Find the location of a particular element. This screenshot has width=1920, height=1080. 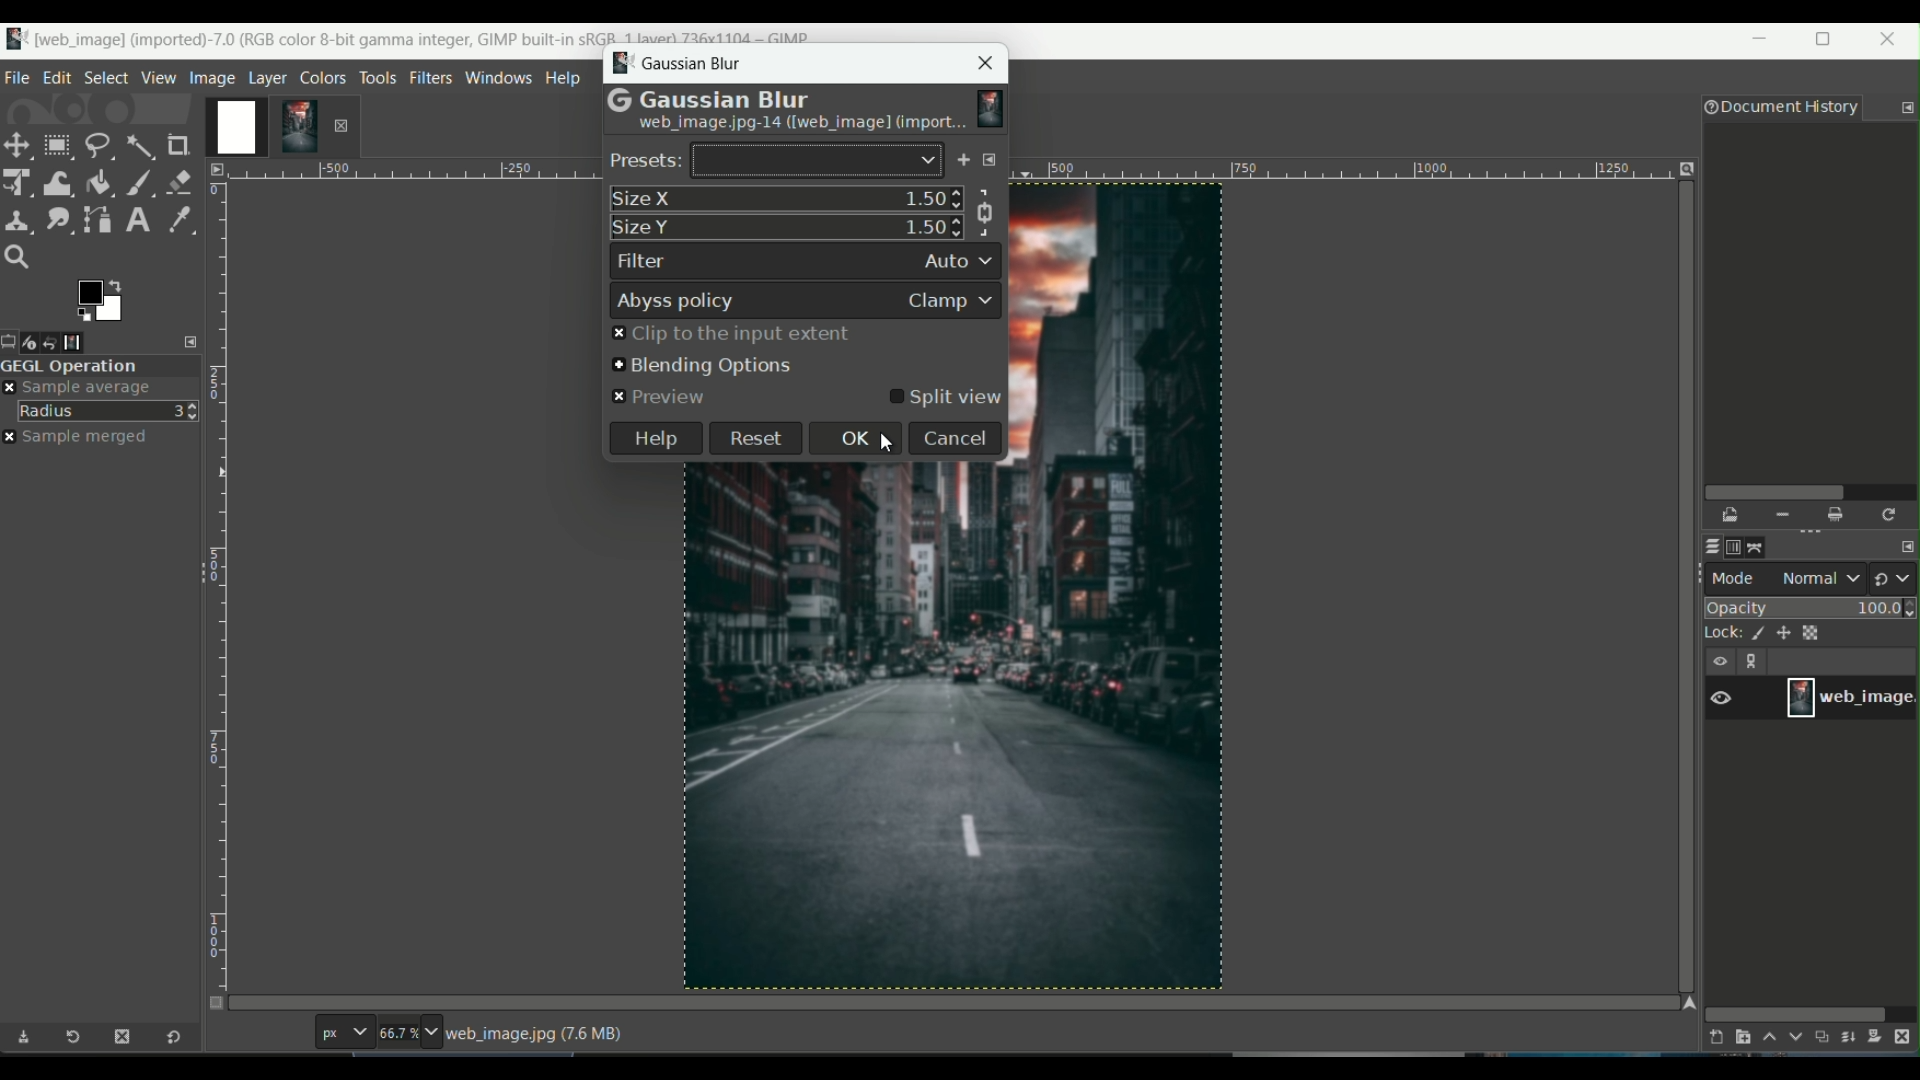

configure this tab is located at coordinates (193, 341).